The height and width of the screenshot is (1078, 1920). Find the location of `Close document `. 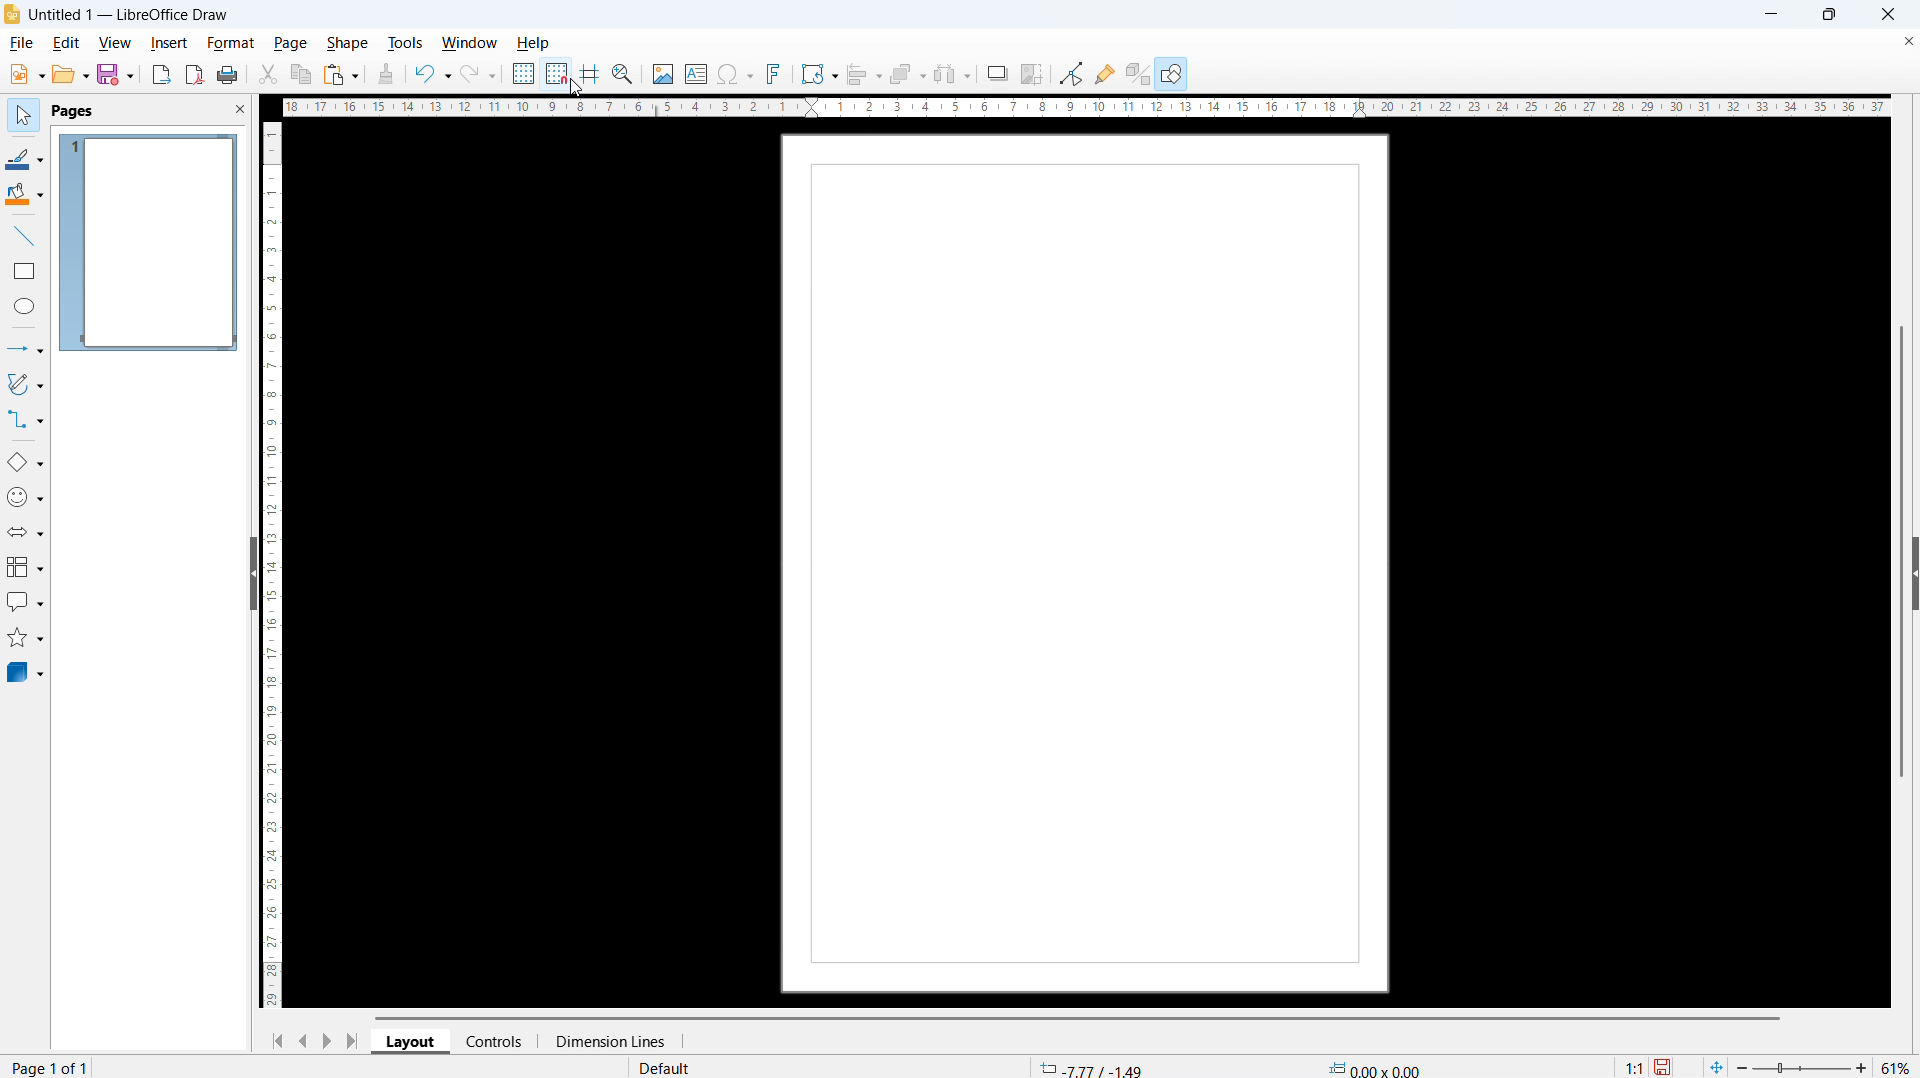

Close document  is located at coordinates (1908, 40).